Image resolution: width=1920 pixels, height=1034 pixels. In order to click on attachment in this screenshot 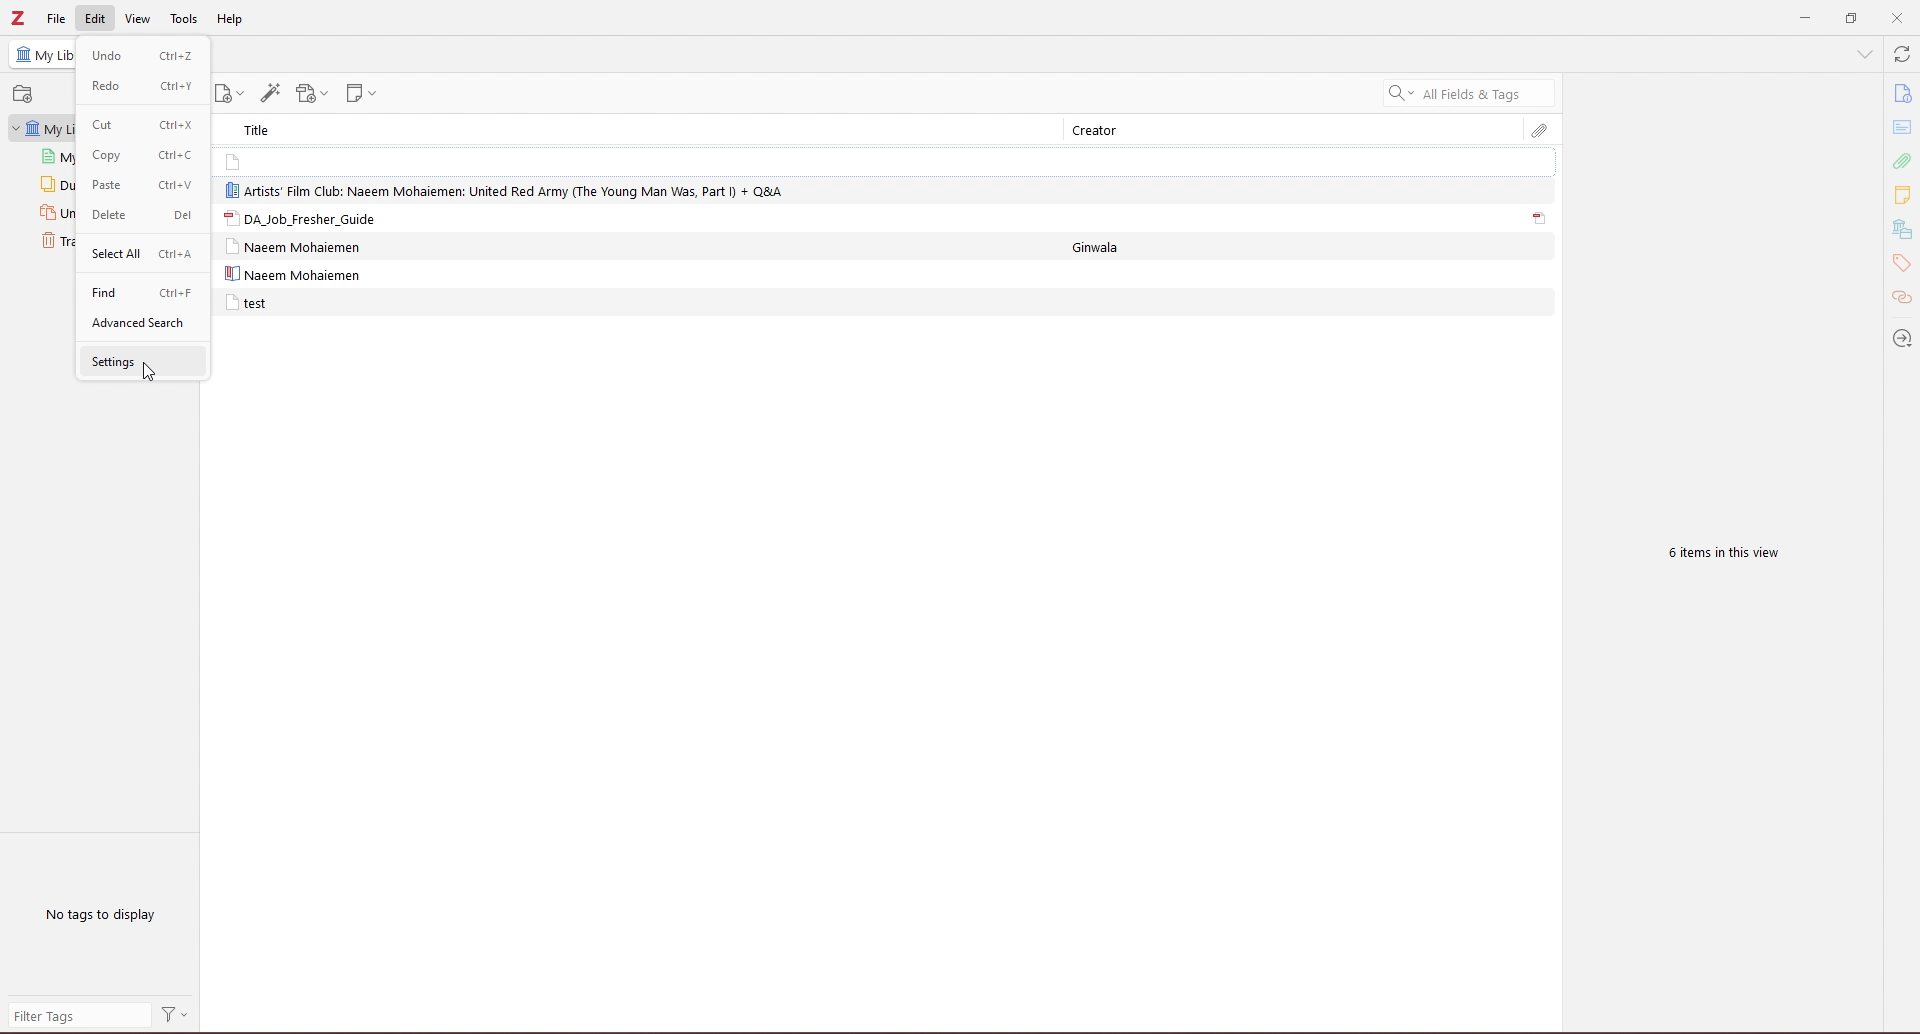, I will do `click(1540, 219)`.